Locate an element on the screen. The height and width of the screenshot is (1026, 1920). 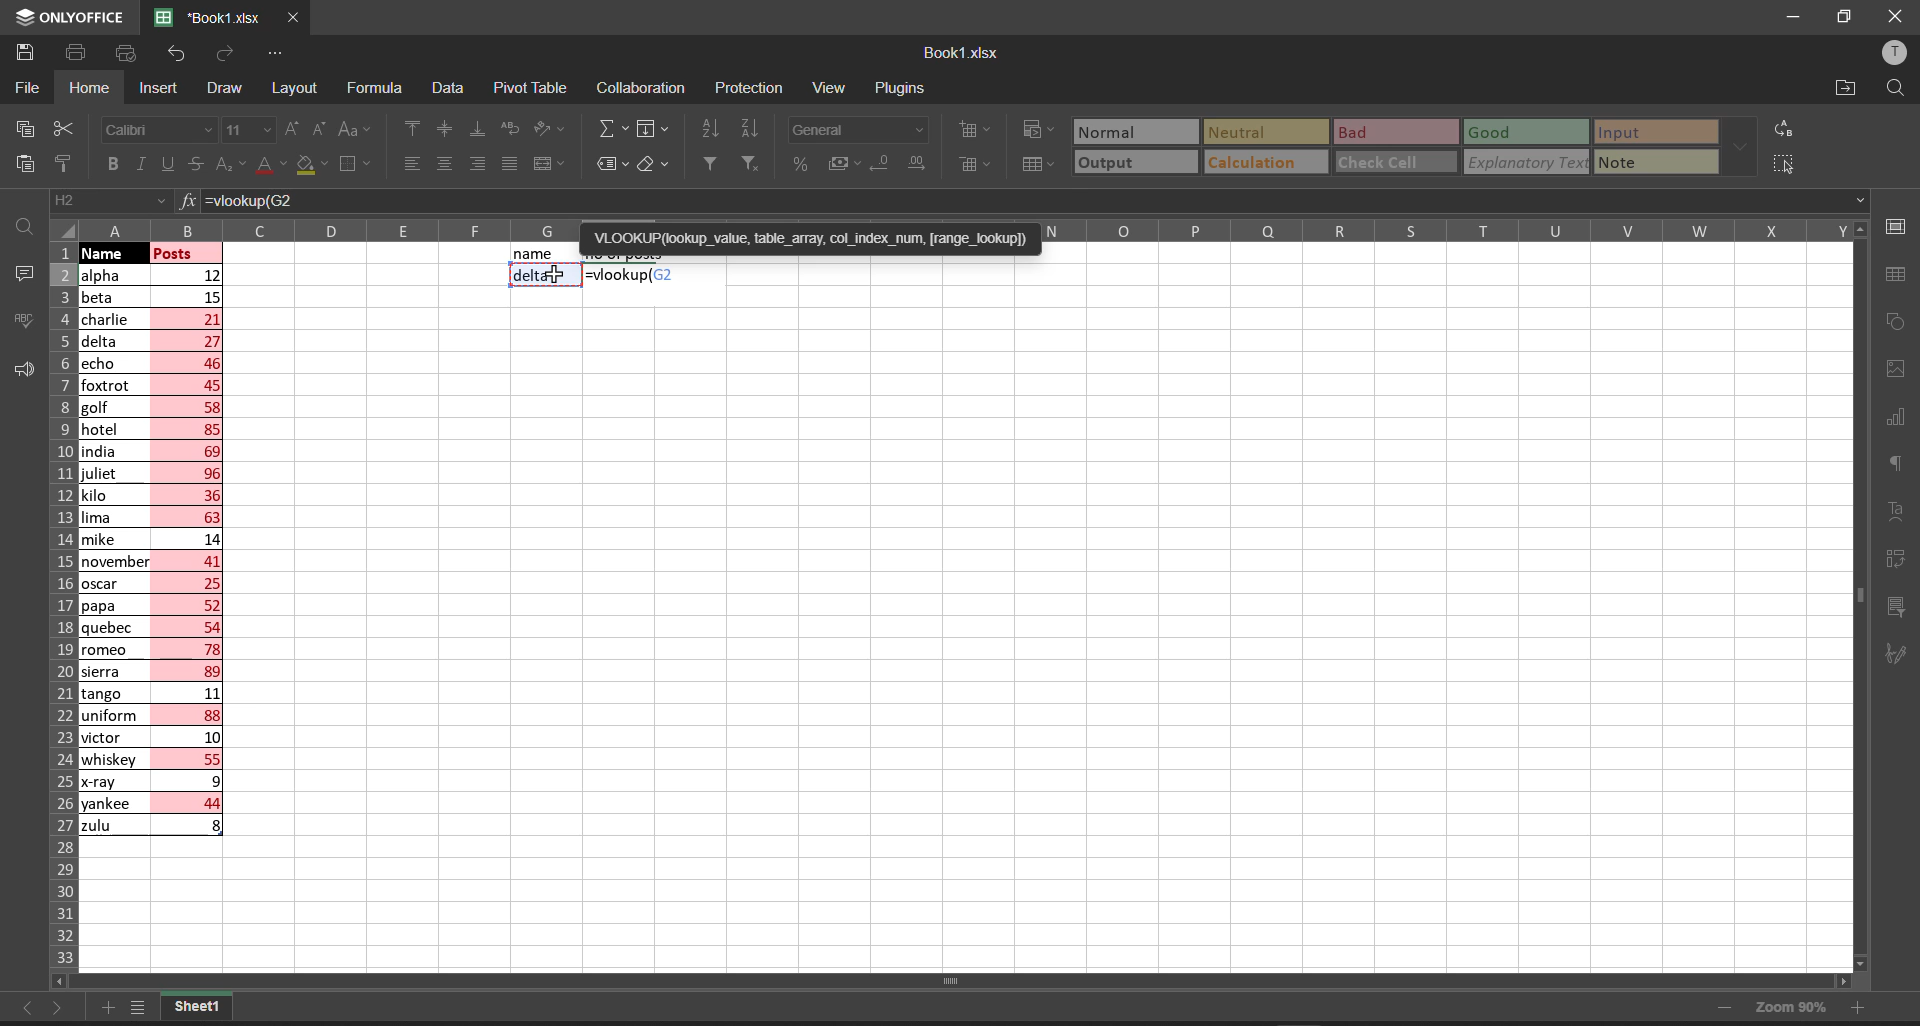
pivot table is located at coordinates (531, 85).